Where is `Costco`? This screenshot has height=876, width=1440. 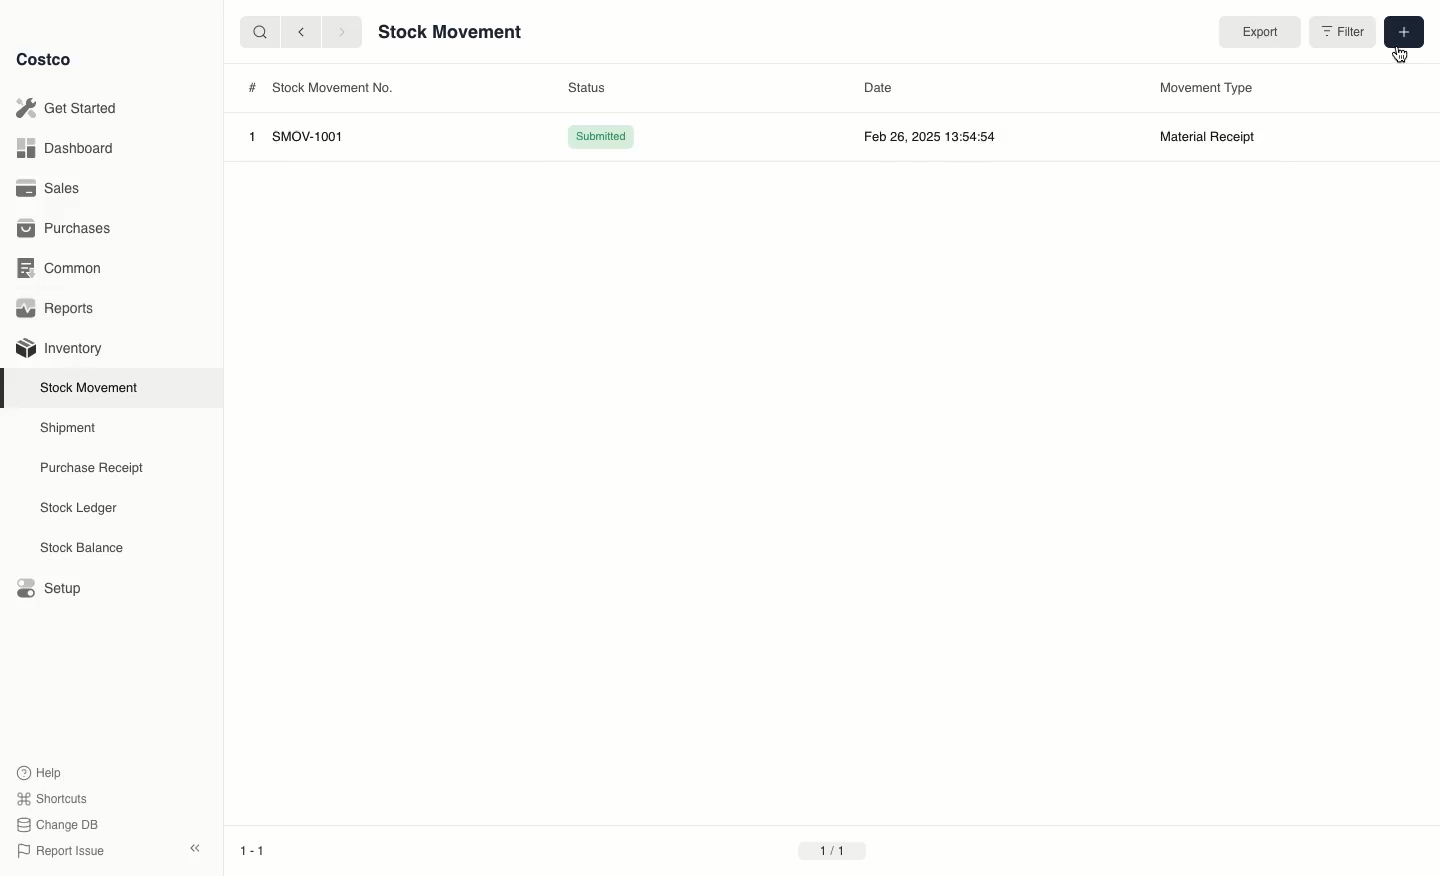 Costco is located at coordinates (45, 60).